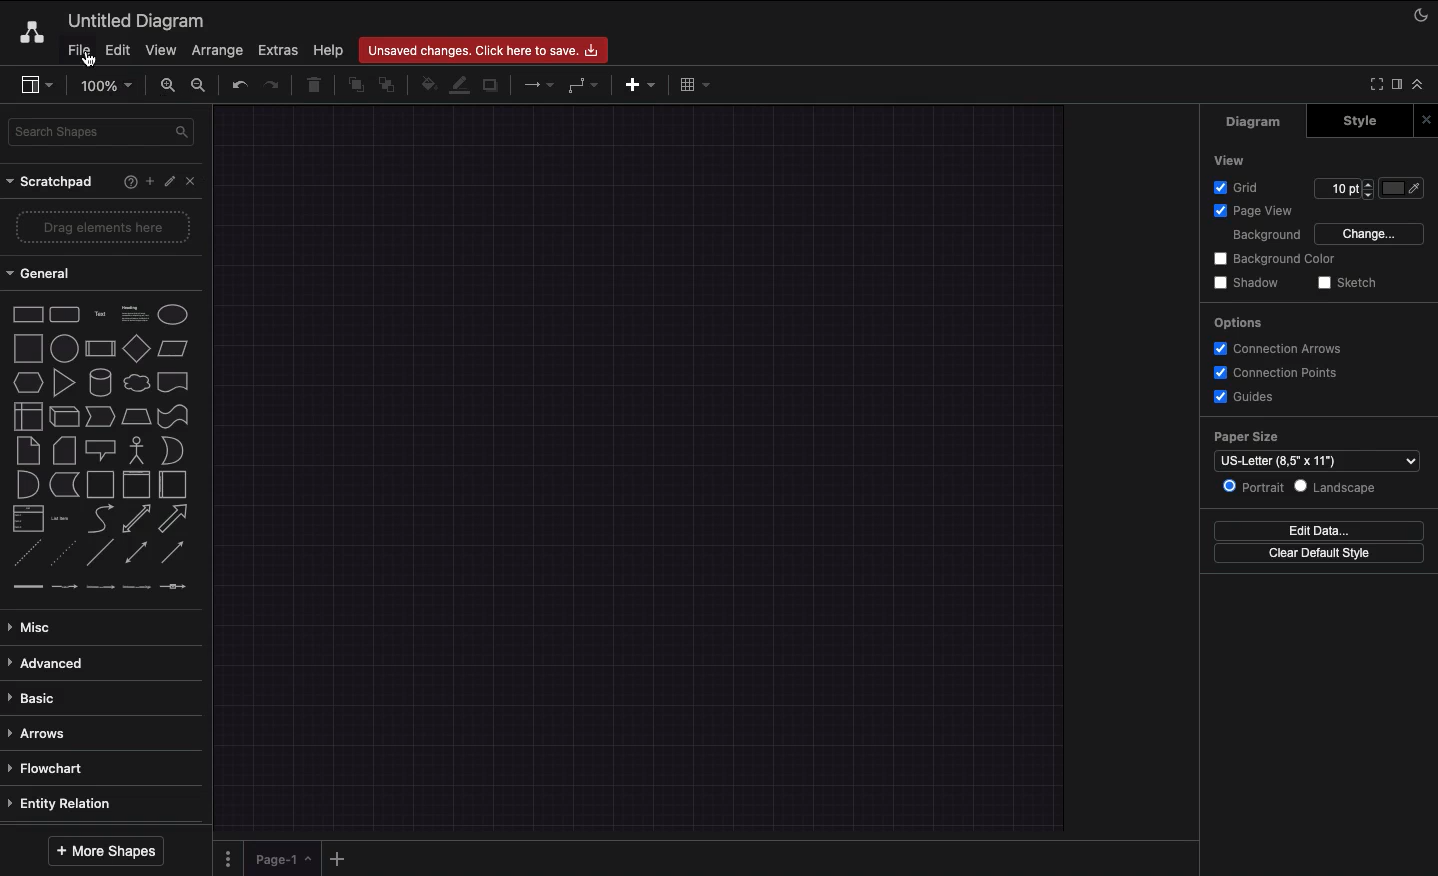 This screenshot has width=1438, height=876. Describe the element at coordinates (173, 314) in the screenshot. I see `Circle` at that location.